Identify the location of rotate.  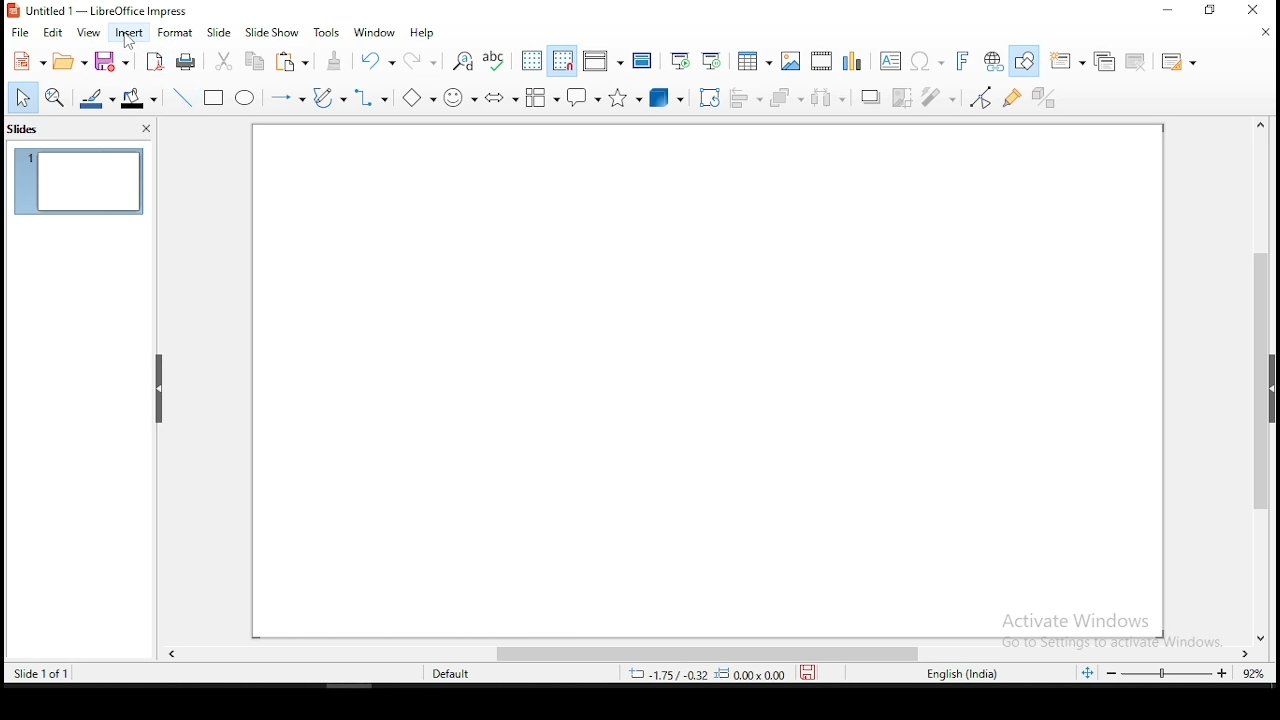
(708, 96).